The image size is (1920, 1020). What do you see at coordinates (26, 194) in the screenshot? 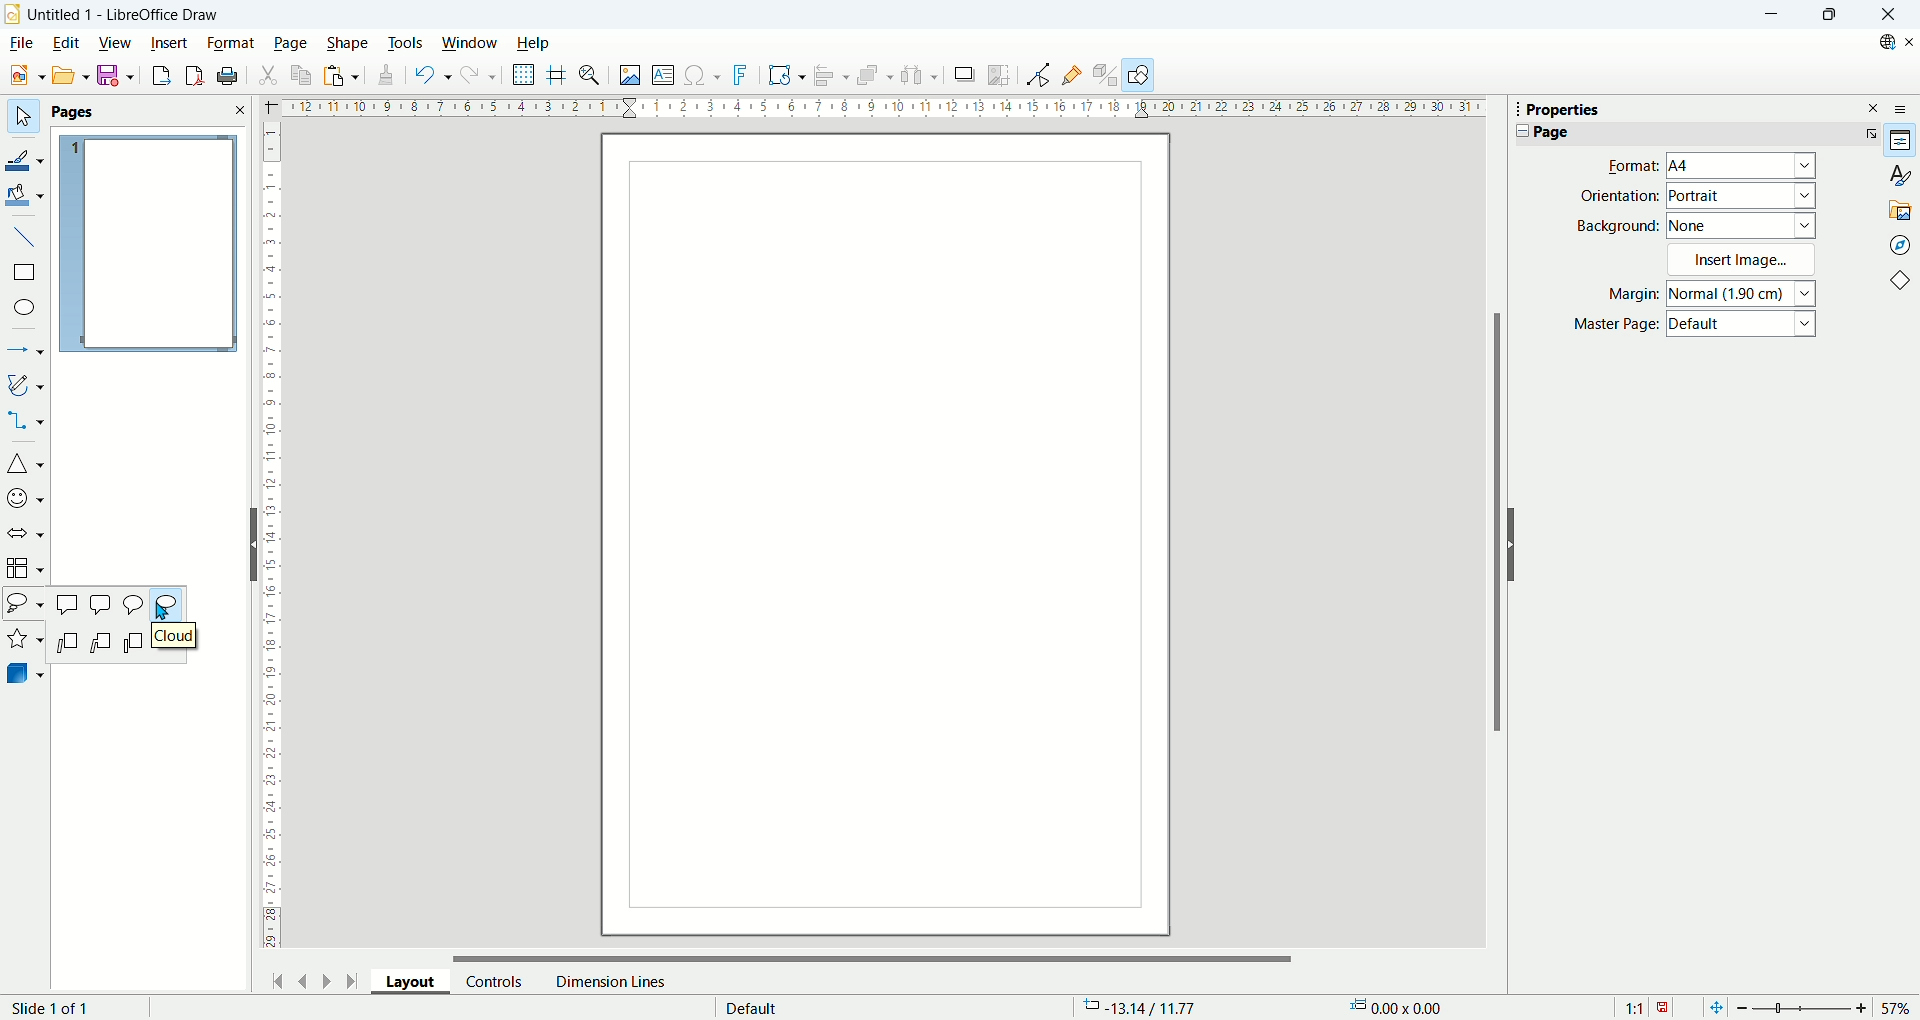
I see `fill color` at bounding box center [26, 194].